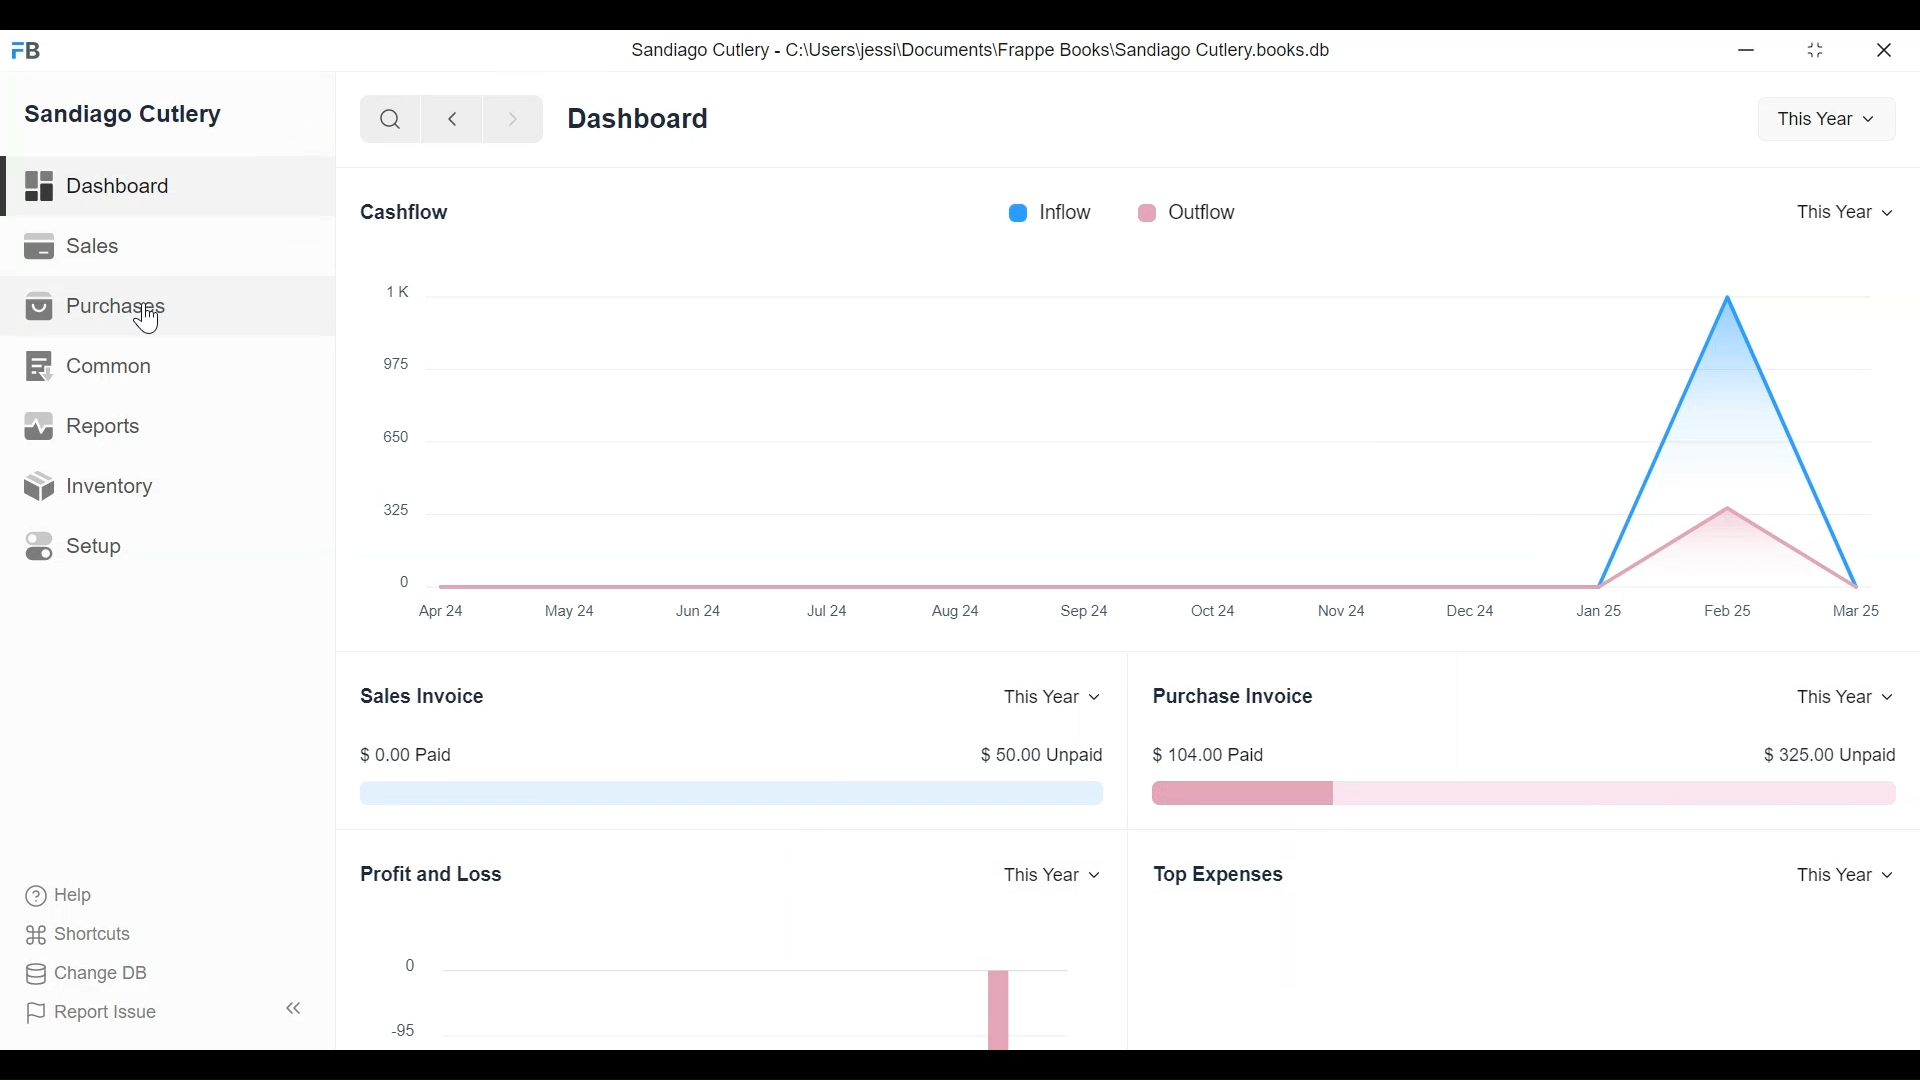 Image resolution: width=1920 pixels, height=1080 pixels. Describe the element at coordinates (960, 612) in the screenshot. I see `Ju Aug 24` at that location.